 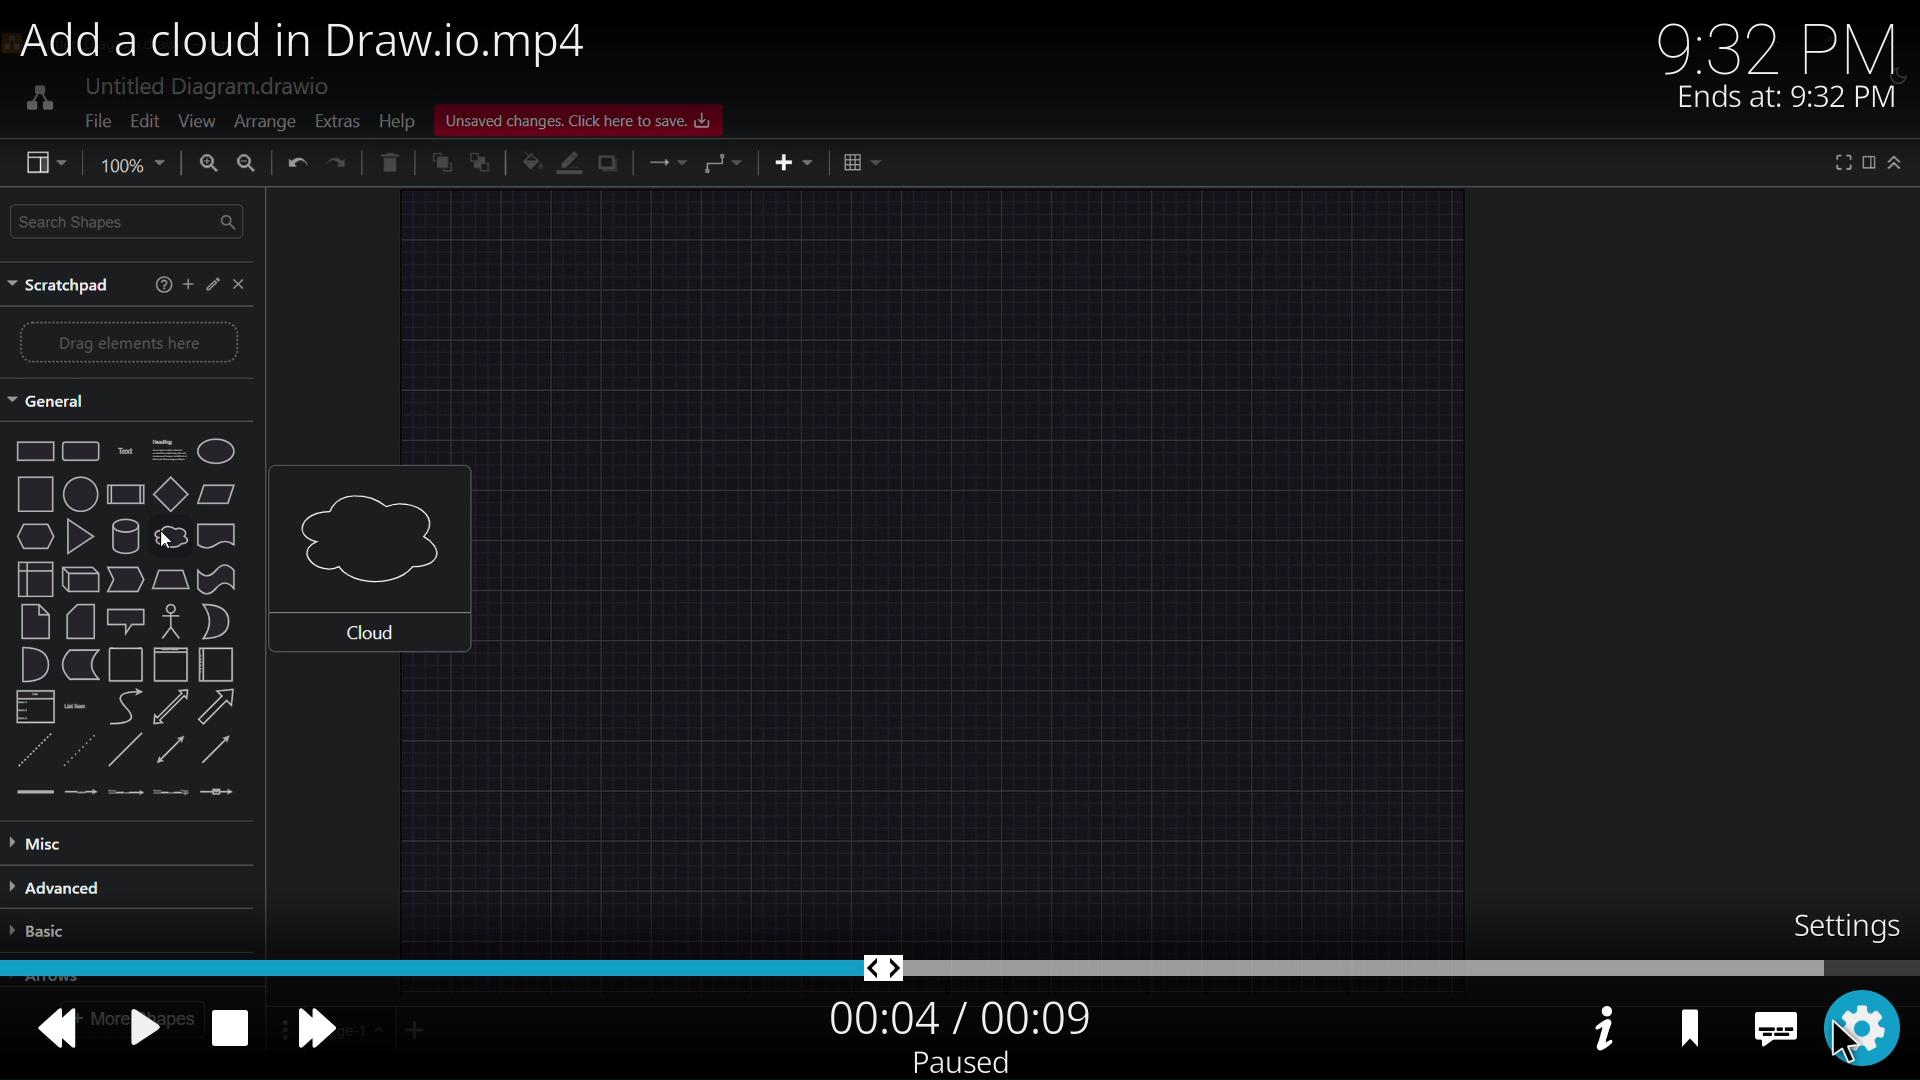 I want to click on setting, so click(x=1859, y=1029).